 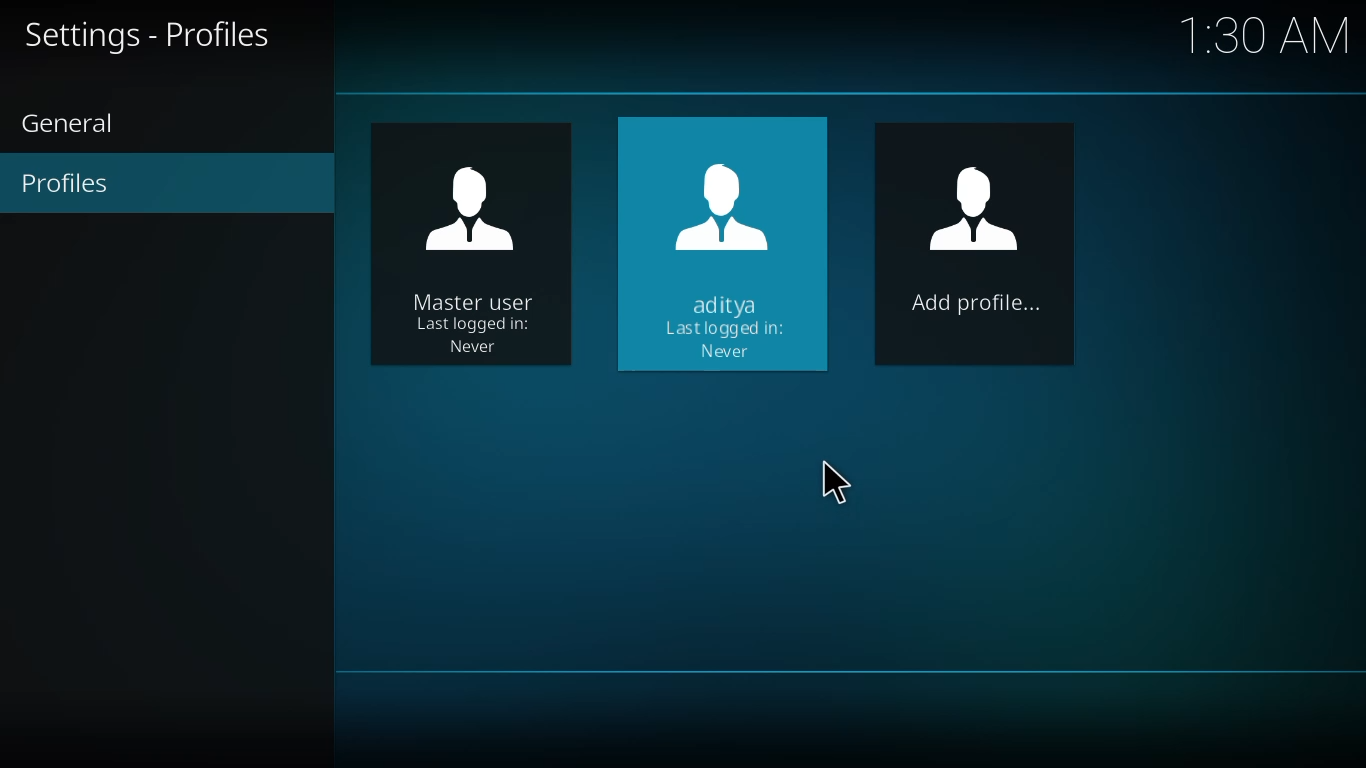 What do you see at coordinates (978, 239) in the screenshot?
I see `add profile` at bounding box center [978, 239].